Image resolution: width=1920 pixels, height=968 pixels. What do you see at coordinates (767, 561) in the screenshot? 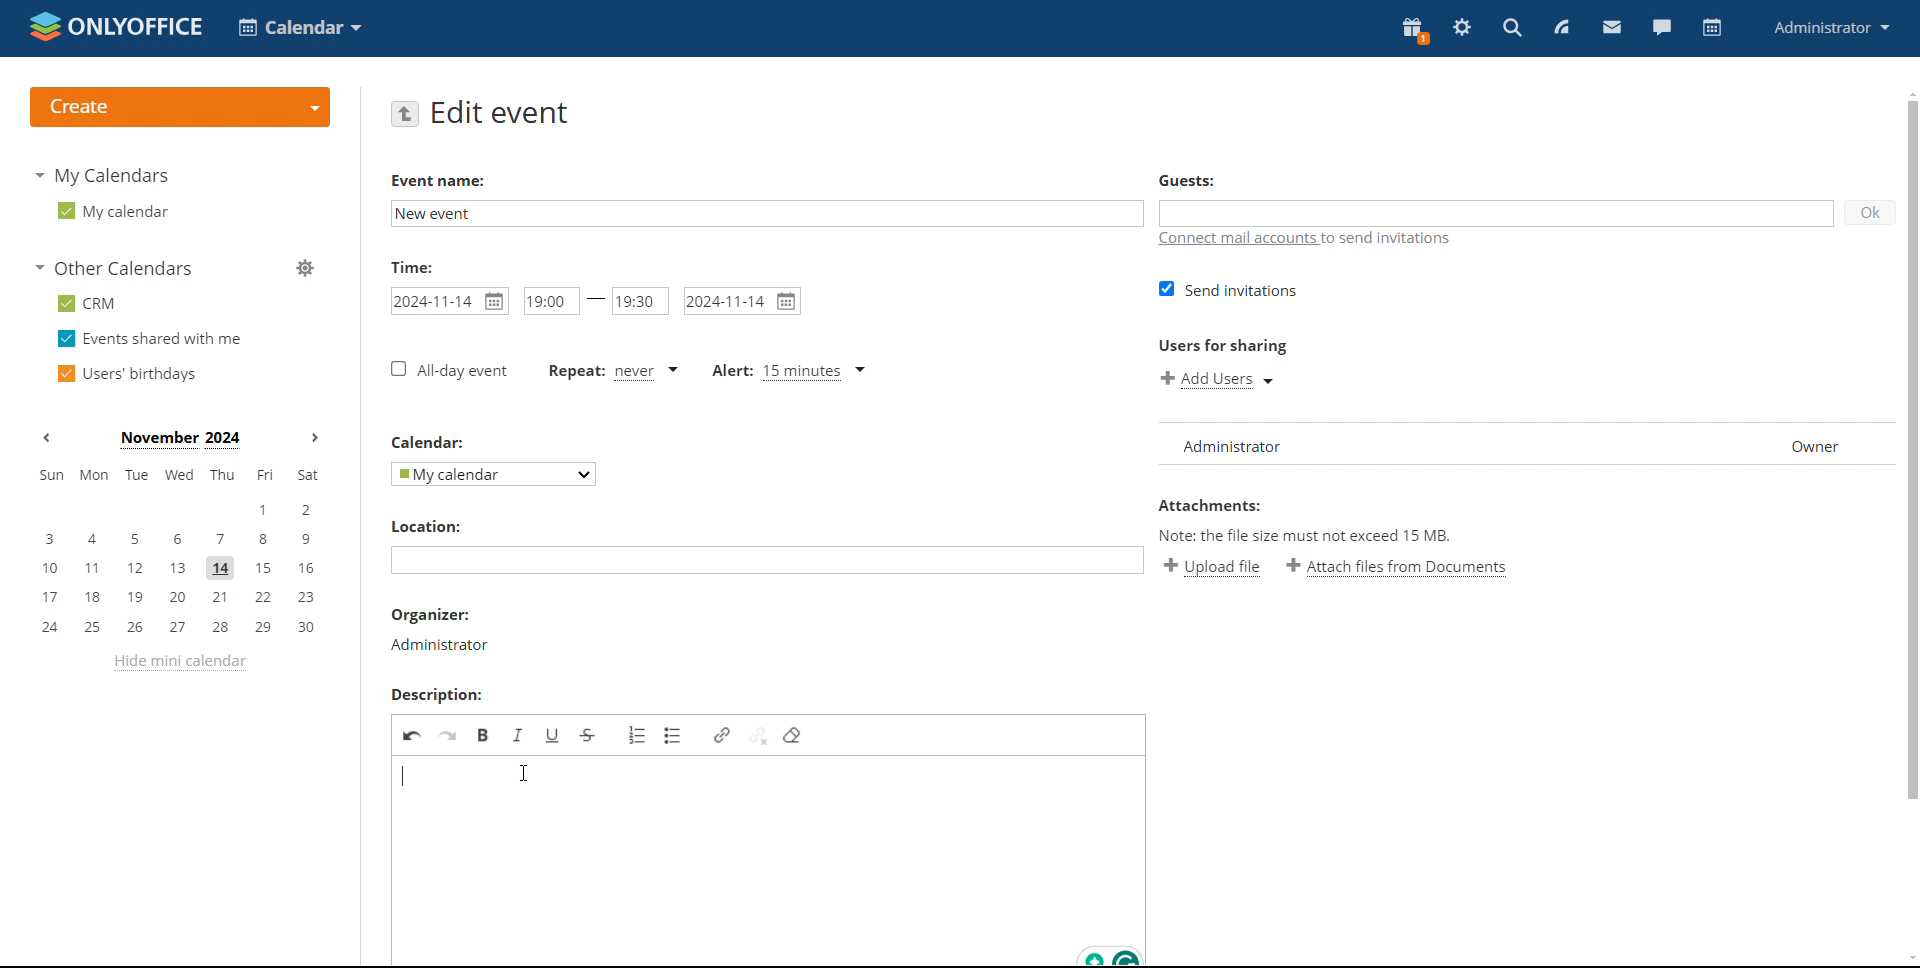
I see `add location` at bounding box center [767, 561].